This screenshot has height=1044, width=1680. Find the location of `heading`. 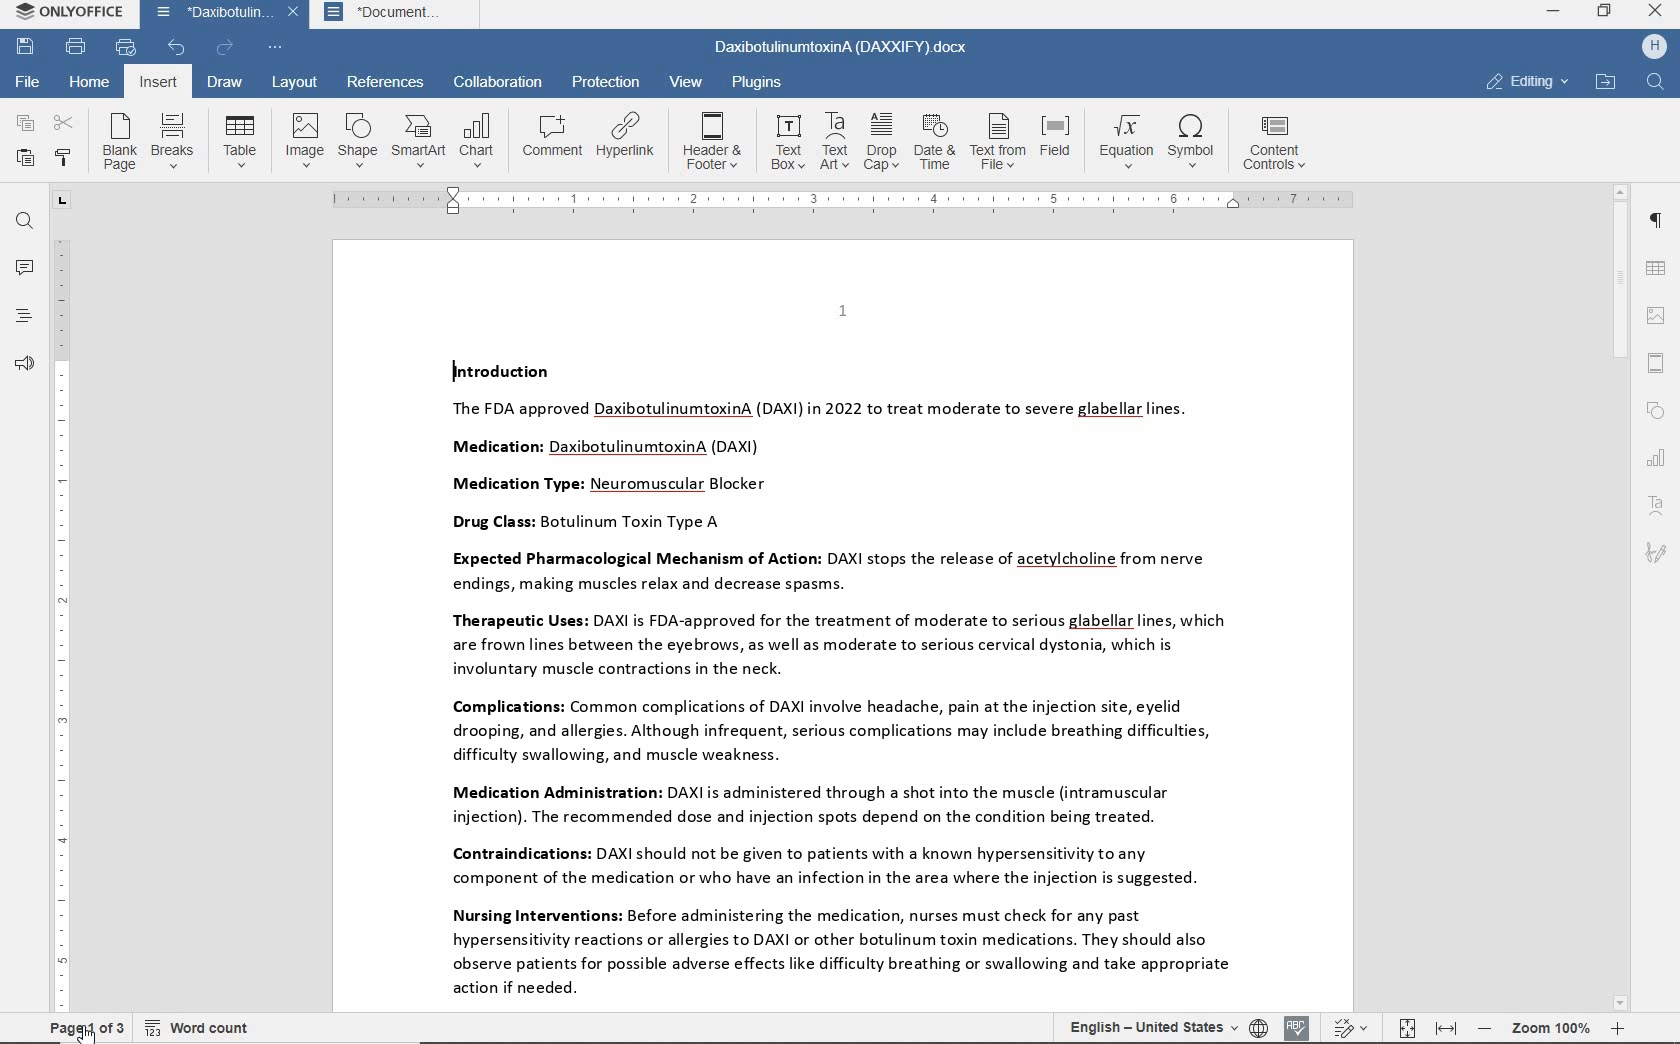

heading is located at coordinates (25, 316).